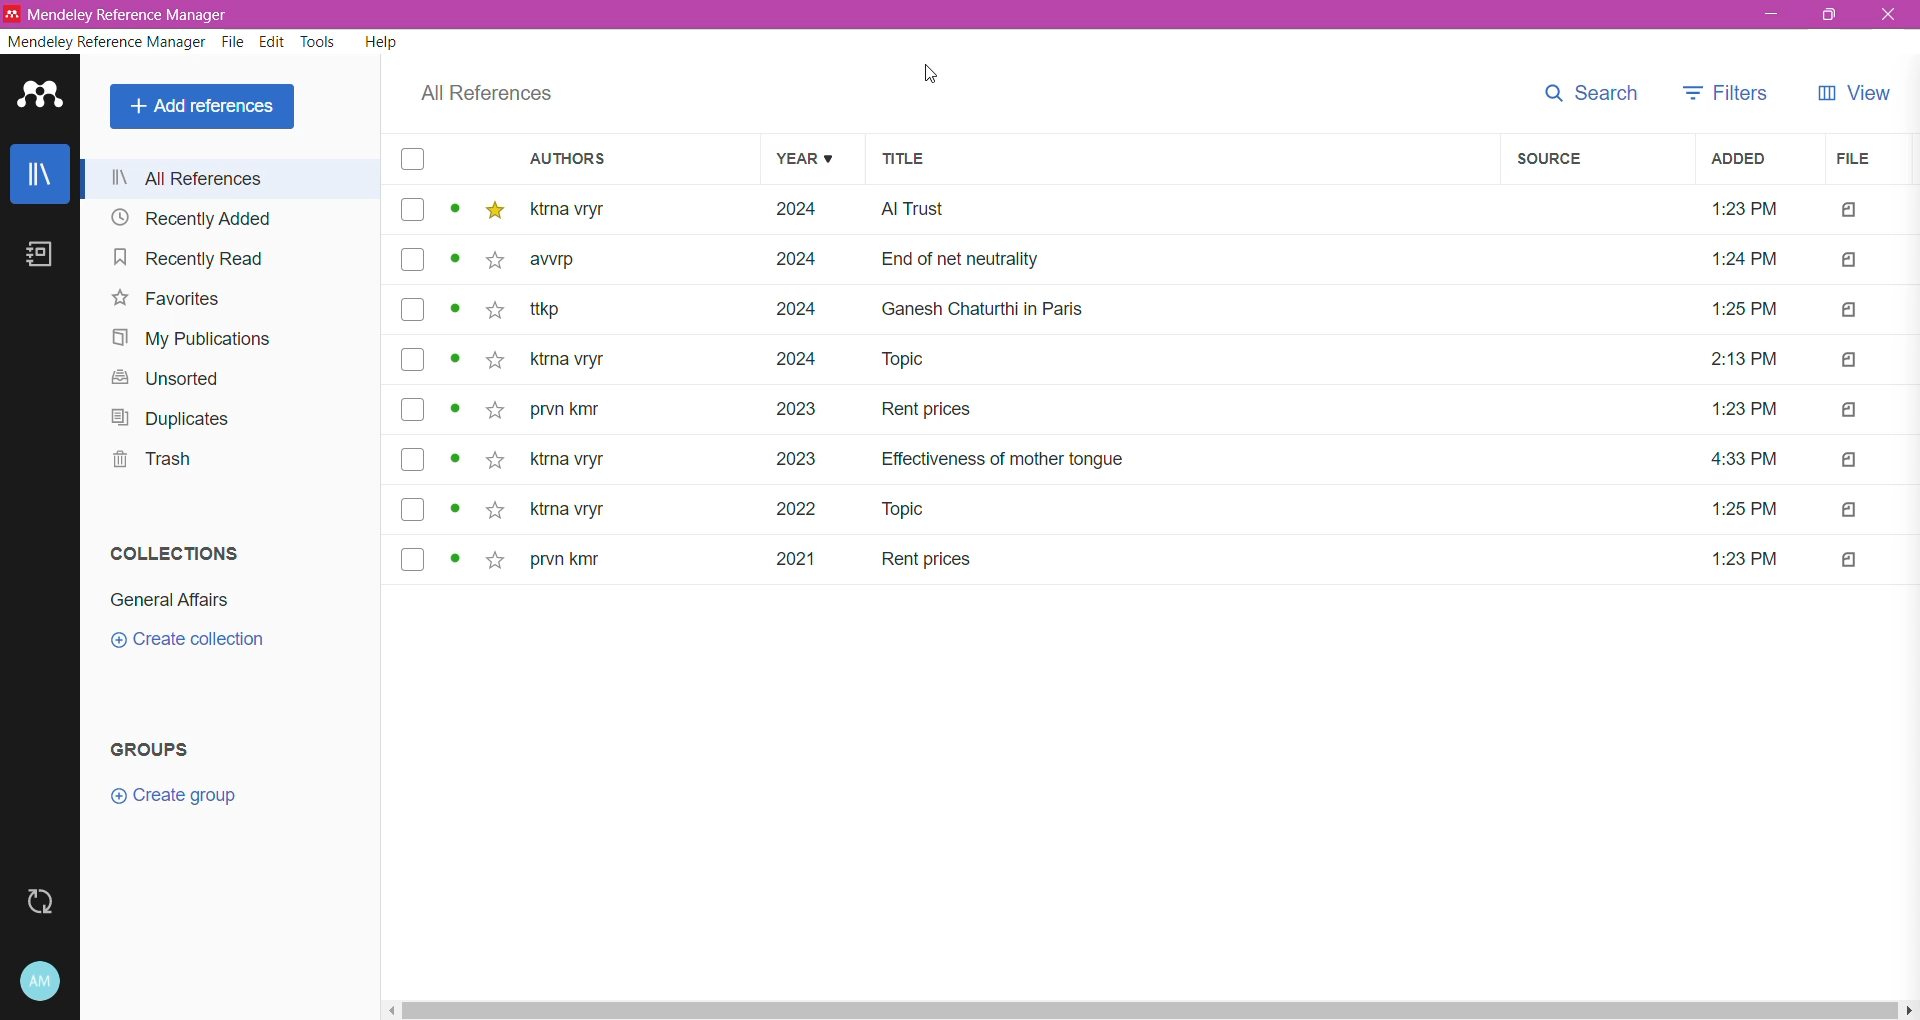 This screenshot has width=1920, height=1020. Describe the element at coordinates (926, 560) in the screenshot. I see `rent prices` at that location.